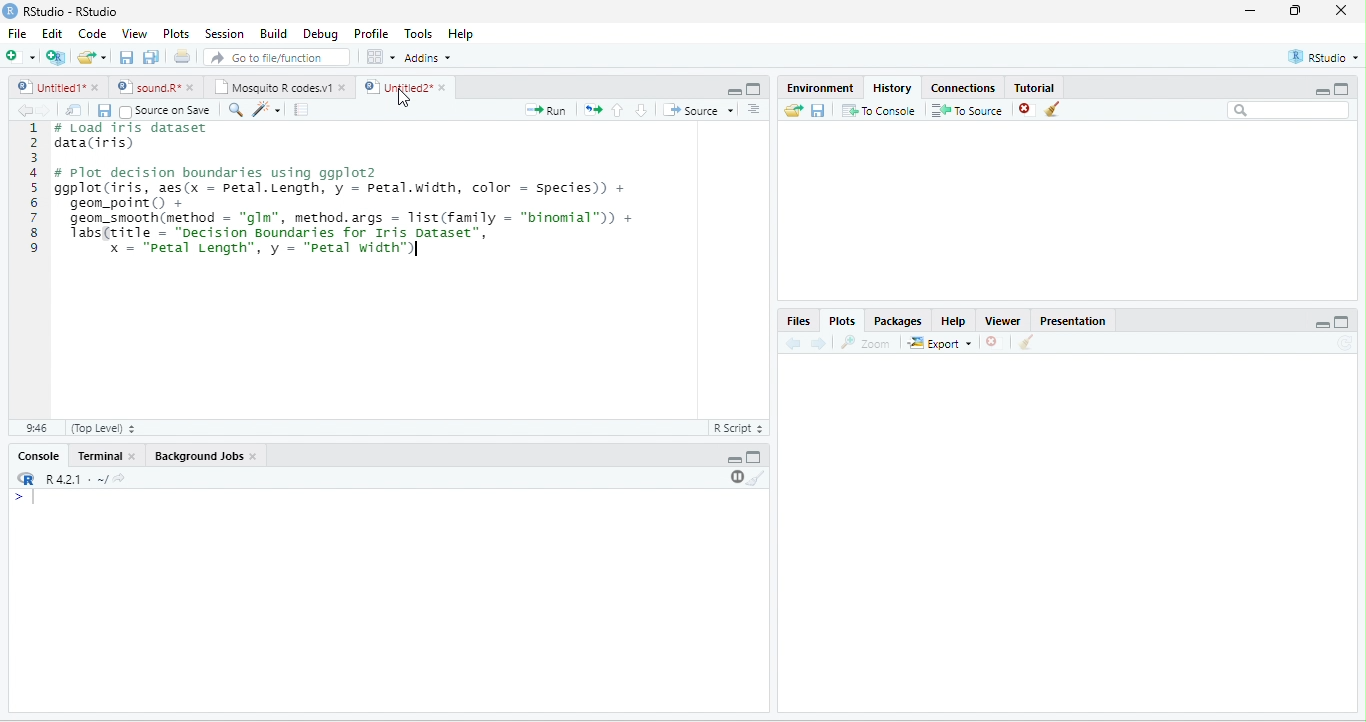  Describe the element at coordinates (254, 456) in the screenshot. I see `close` at that location.